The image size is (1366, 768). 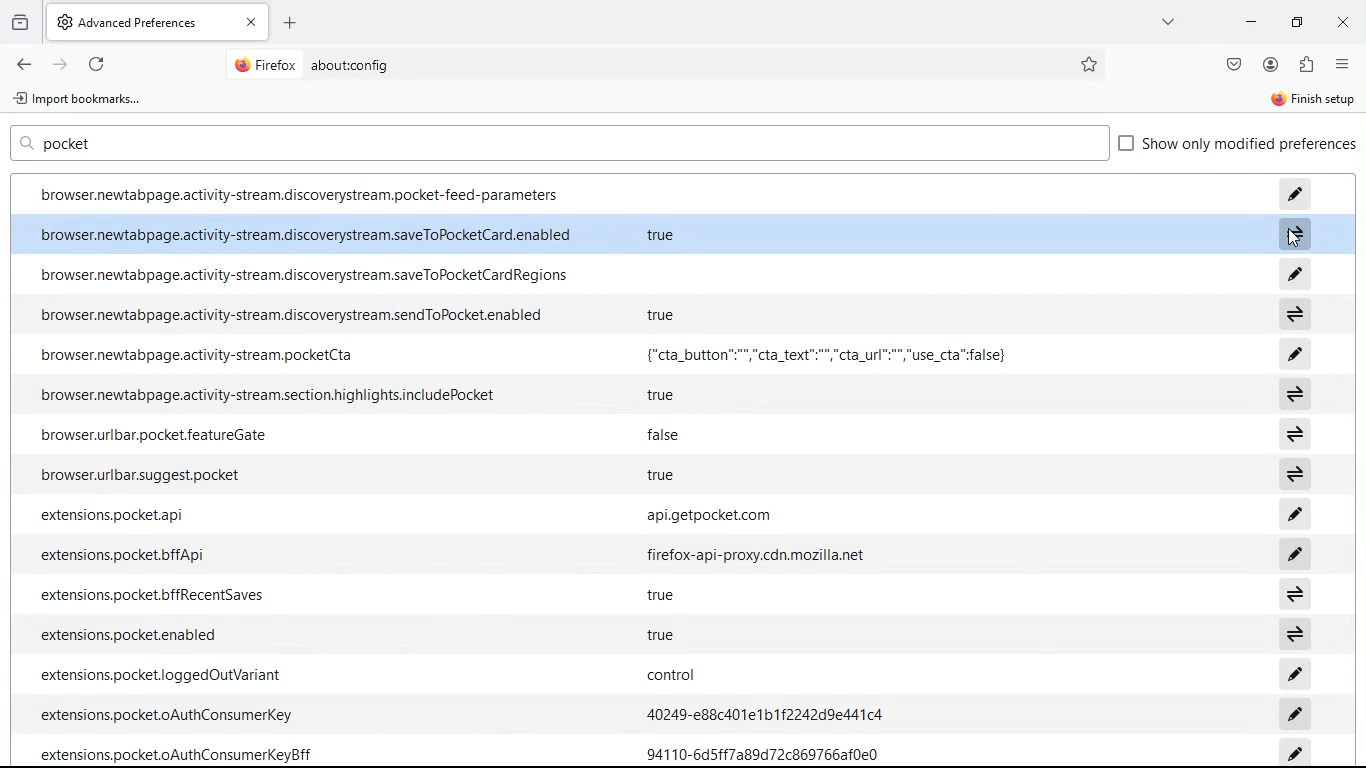 What do you see at coordinates (660, 436) in the screenshot?
I see `false` at bounding box center [660, 436].